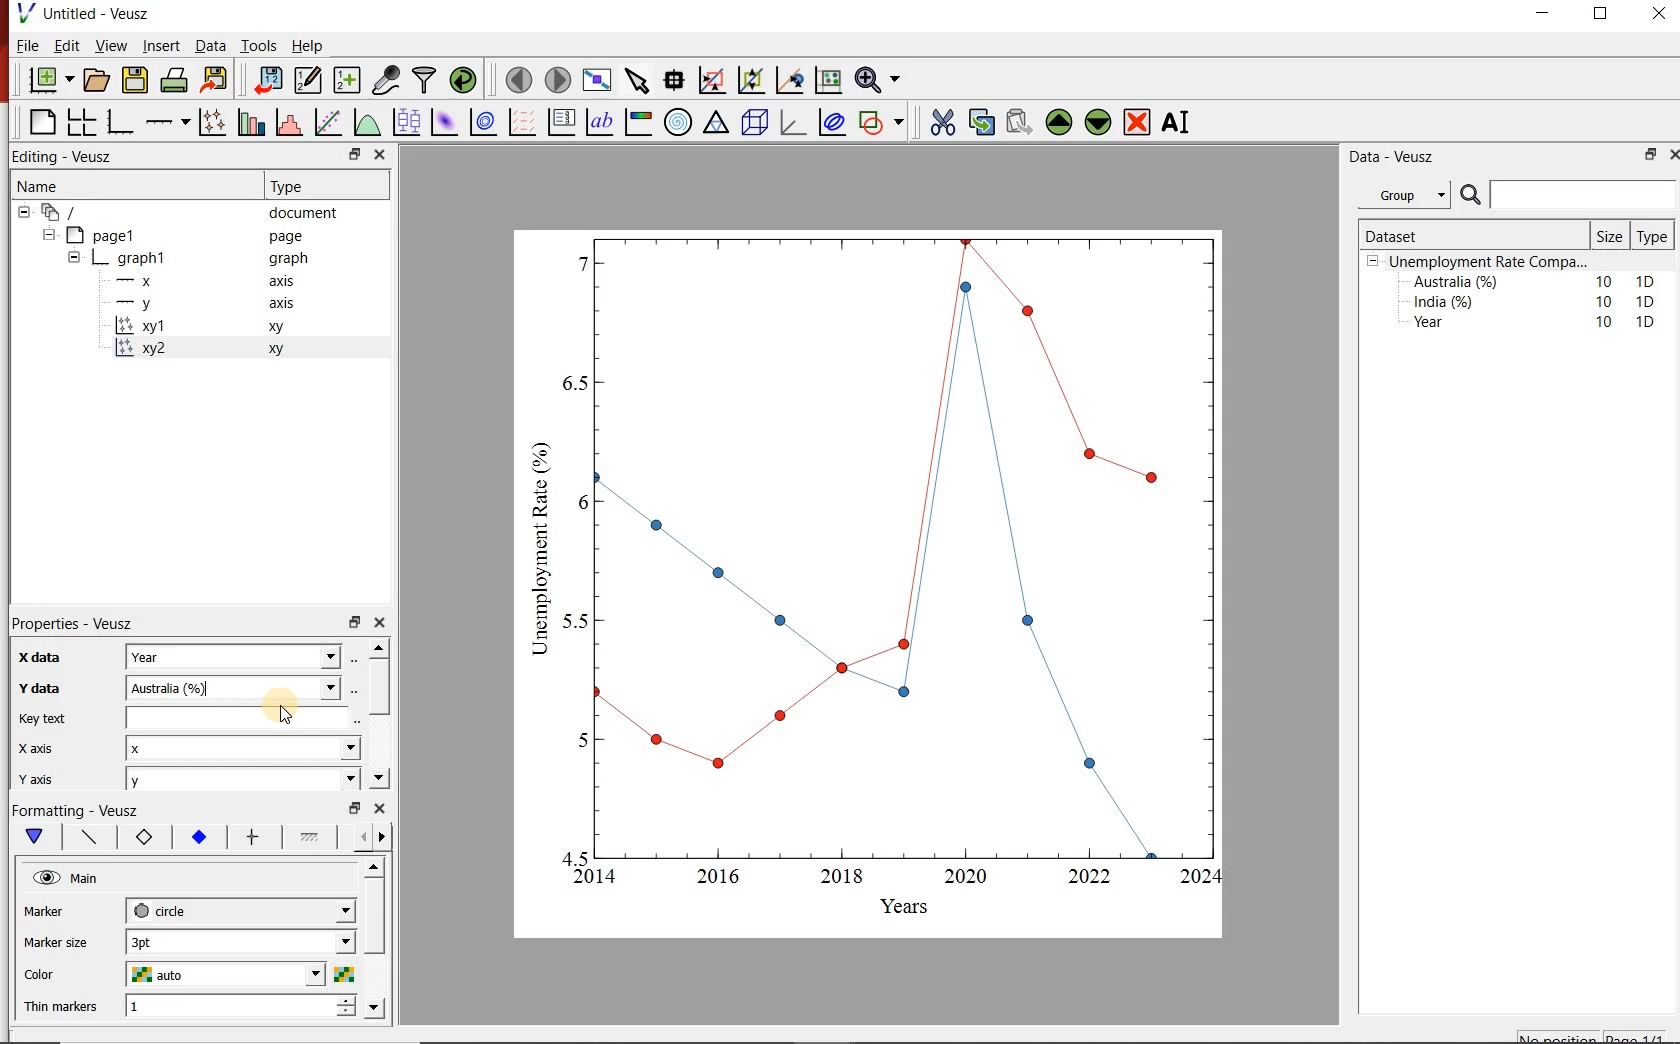 The width and height of the screenshot is (1680, 1044). What do you see at coordinates (388, 79) in the screenshot?
I see `caputure remote data` at bounding box center [388, 79].